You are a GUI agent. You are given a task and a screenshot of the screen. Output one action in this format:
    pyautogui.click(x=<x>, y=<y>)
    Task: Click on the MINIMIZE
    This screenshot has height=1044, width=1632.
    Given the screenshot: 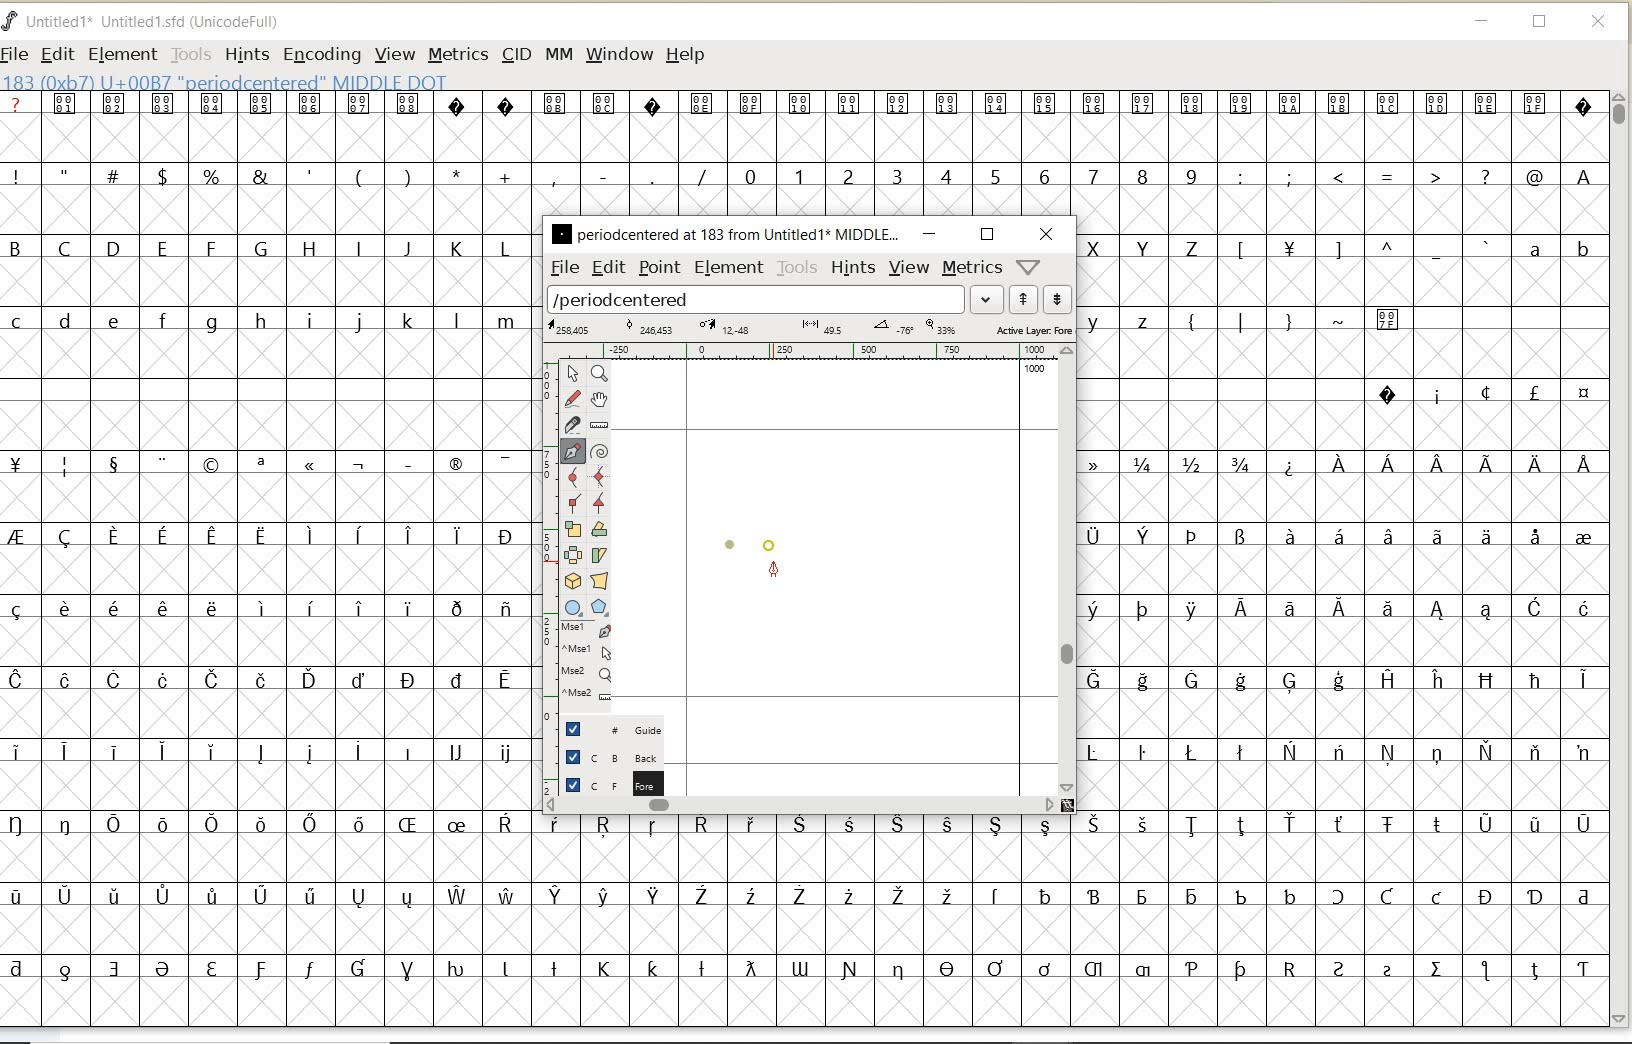 What is the action you would take?
    pyautogui.click(x=1483, y=24)
    